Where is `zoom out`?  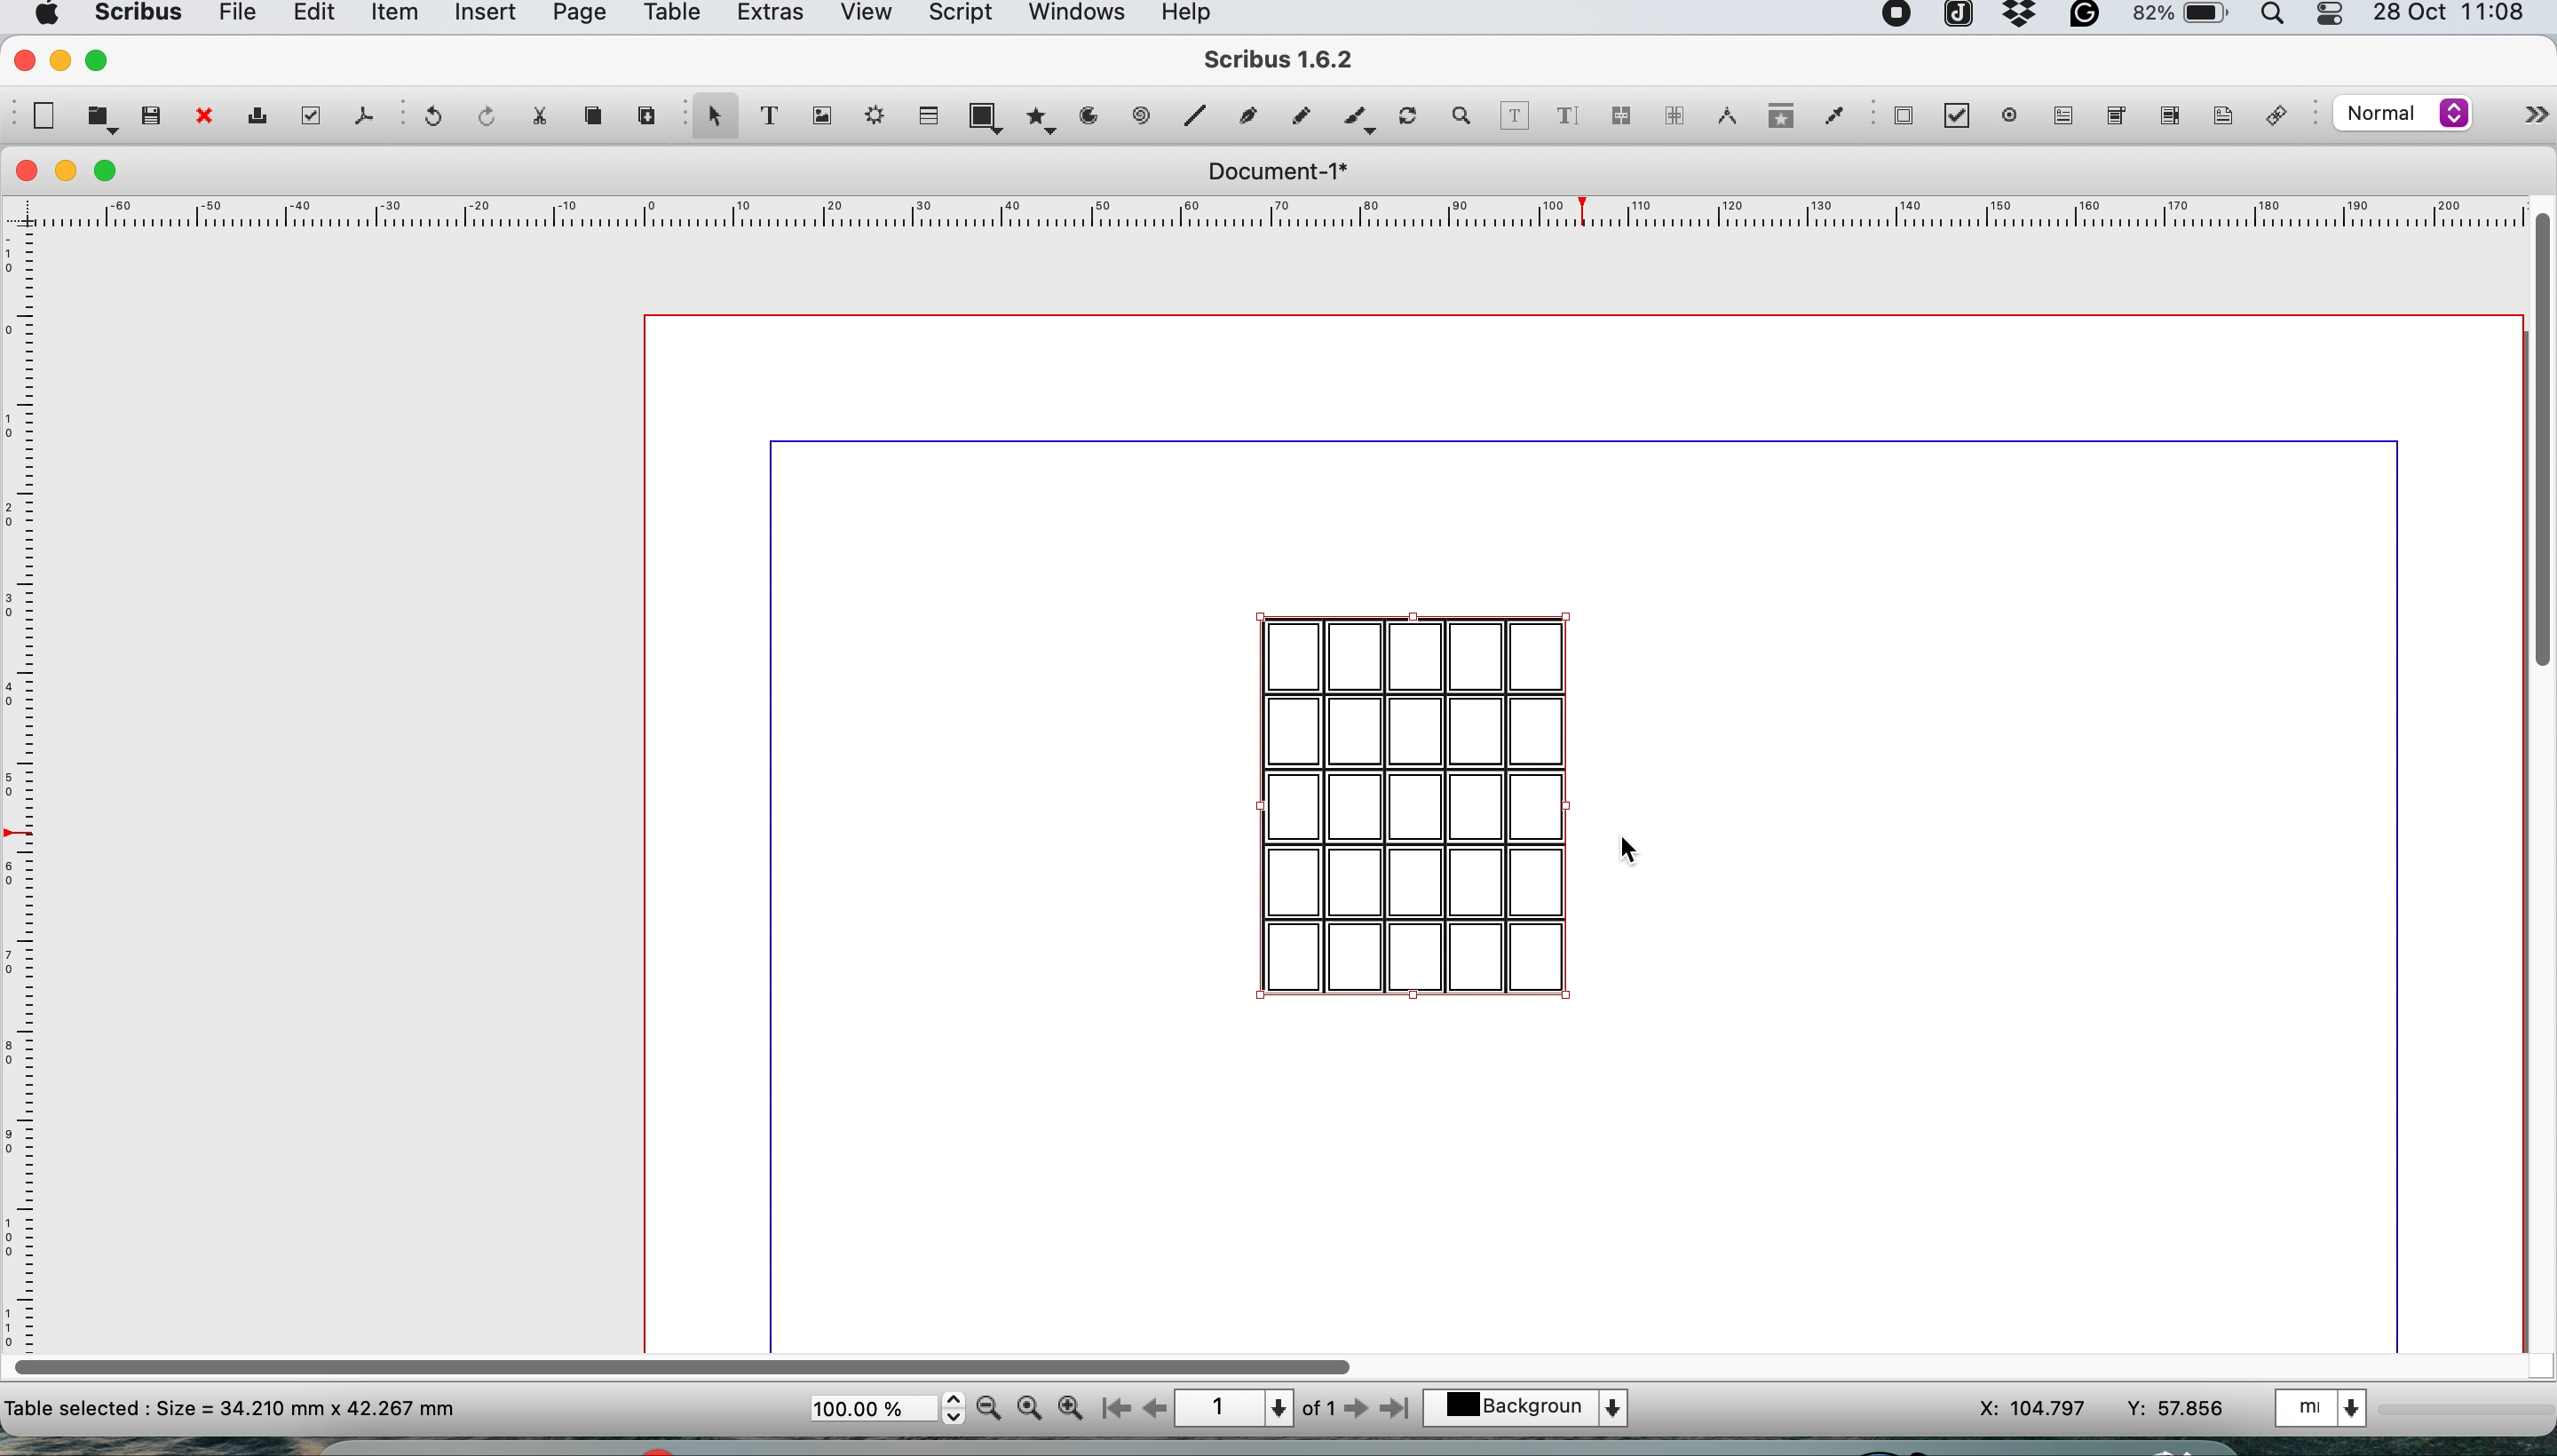
zoom out is located at coordinates (992, 1408).